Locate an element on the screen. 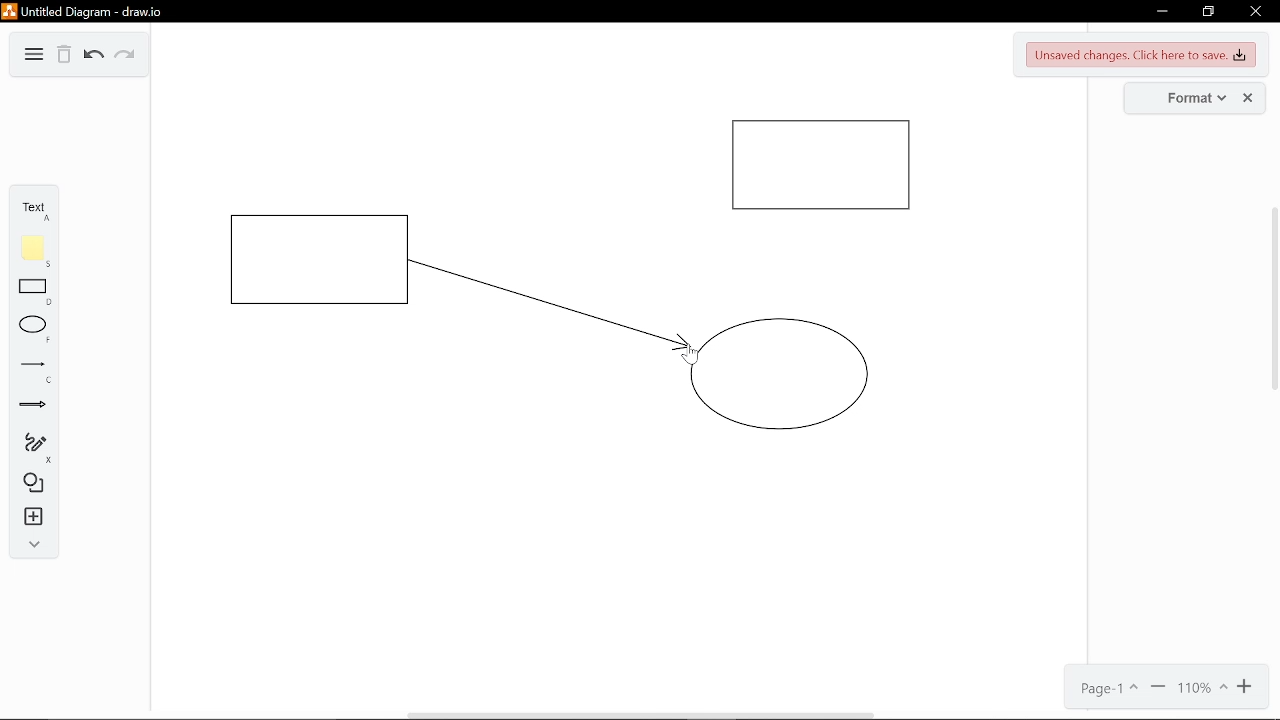 This screenshot has height=720, width=1280. Untitled Diagram - draw.io is located at coordinates (86, 12).